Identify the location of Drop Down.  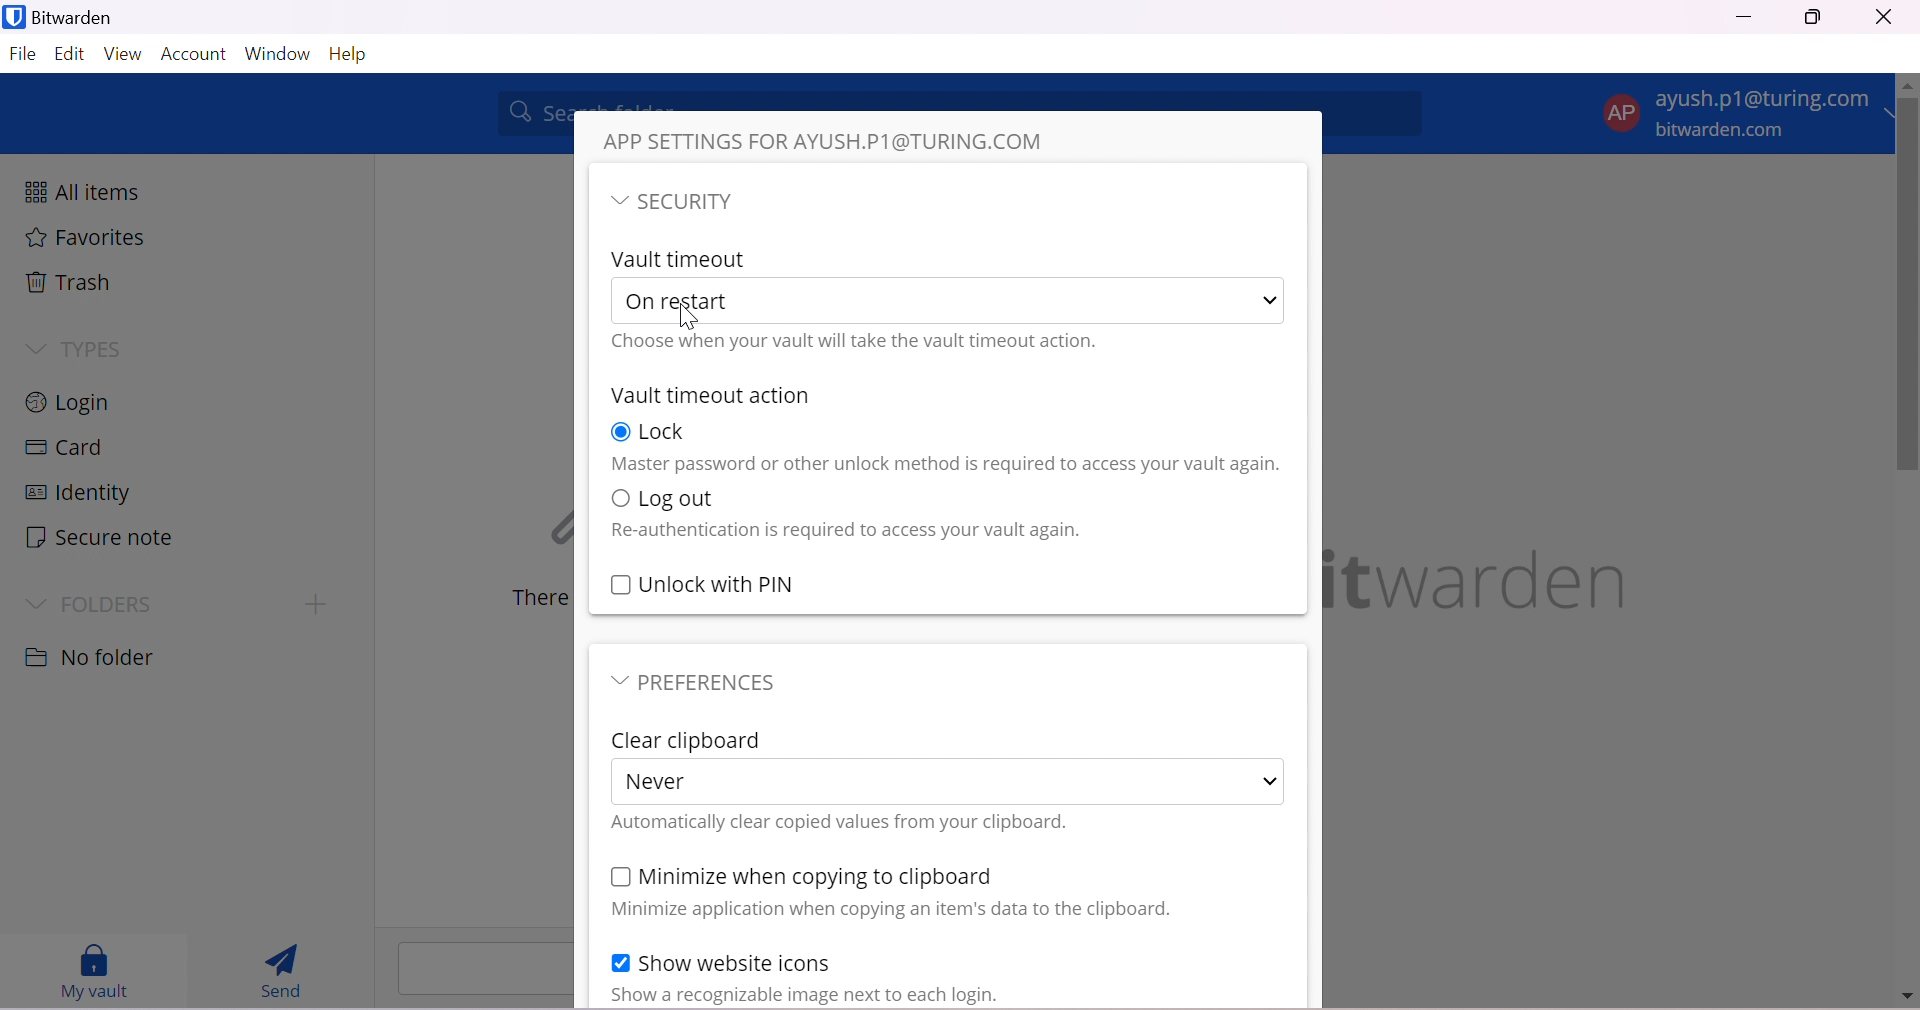
(617, 202).